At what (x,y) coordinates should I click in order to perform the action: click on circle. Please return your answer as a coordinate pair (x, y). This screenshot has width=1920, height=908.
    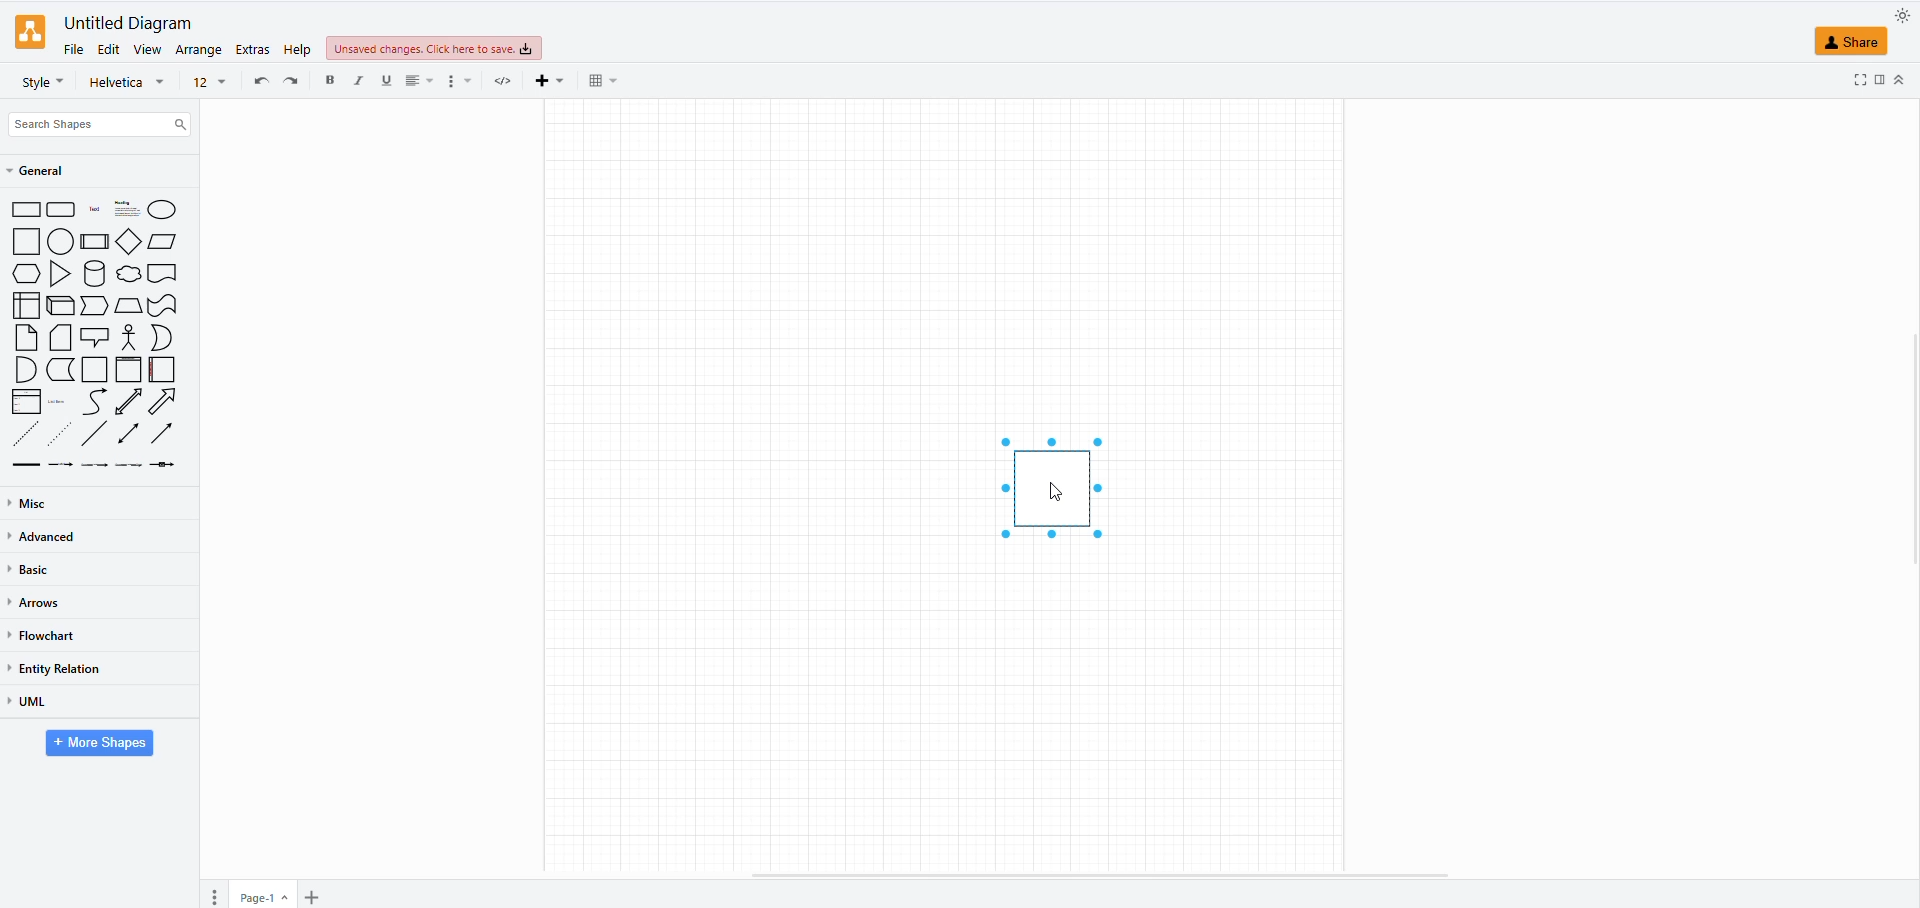
    Looking at the image, I should click on (60, 243).